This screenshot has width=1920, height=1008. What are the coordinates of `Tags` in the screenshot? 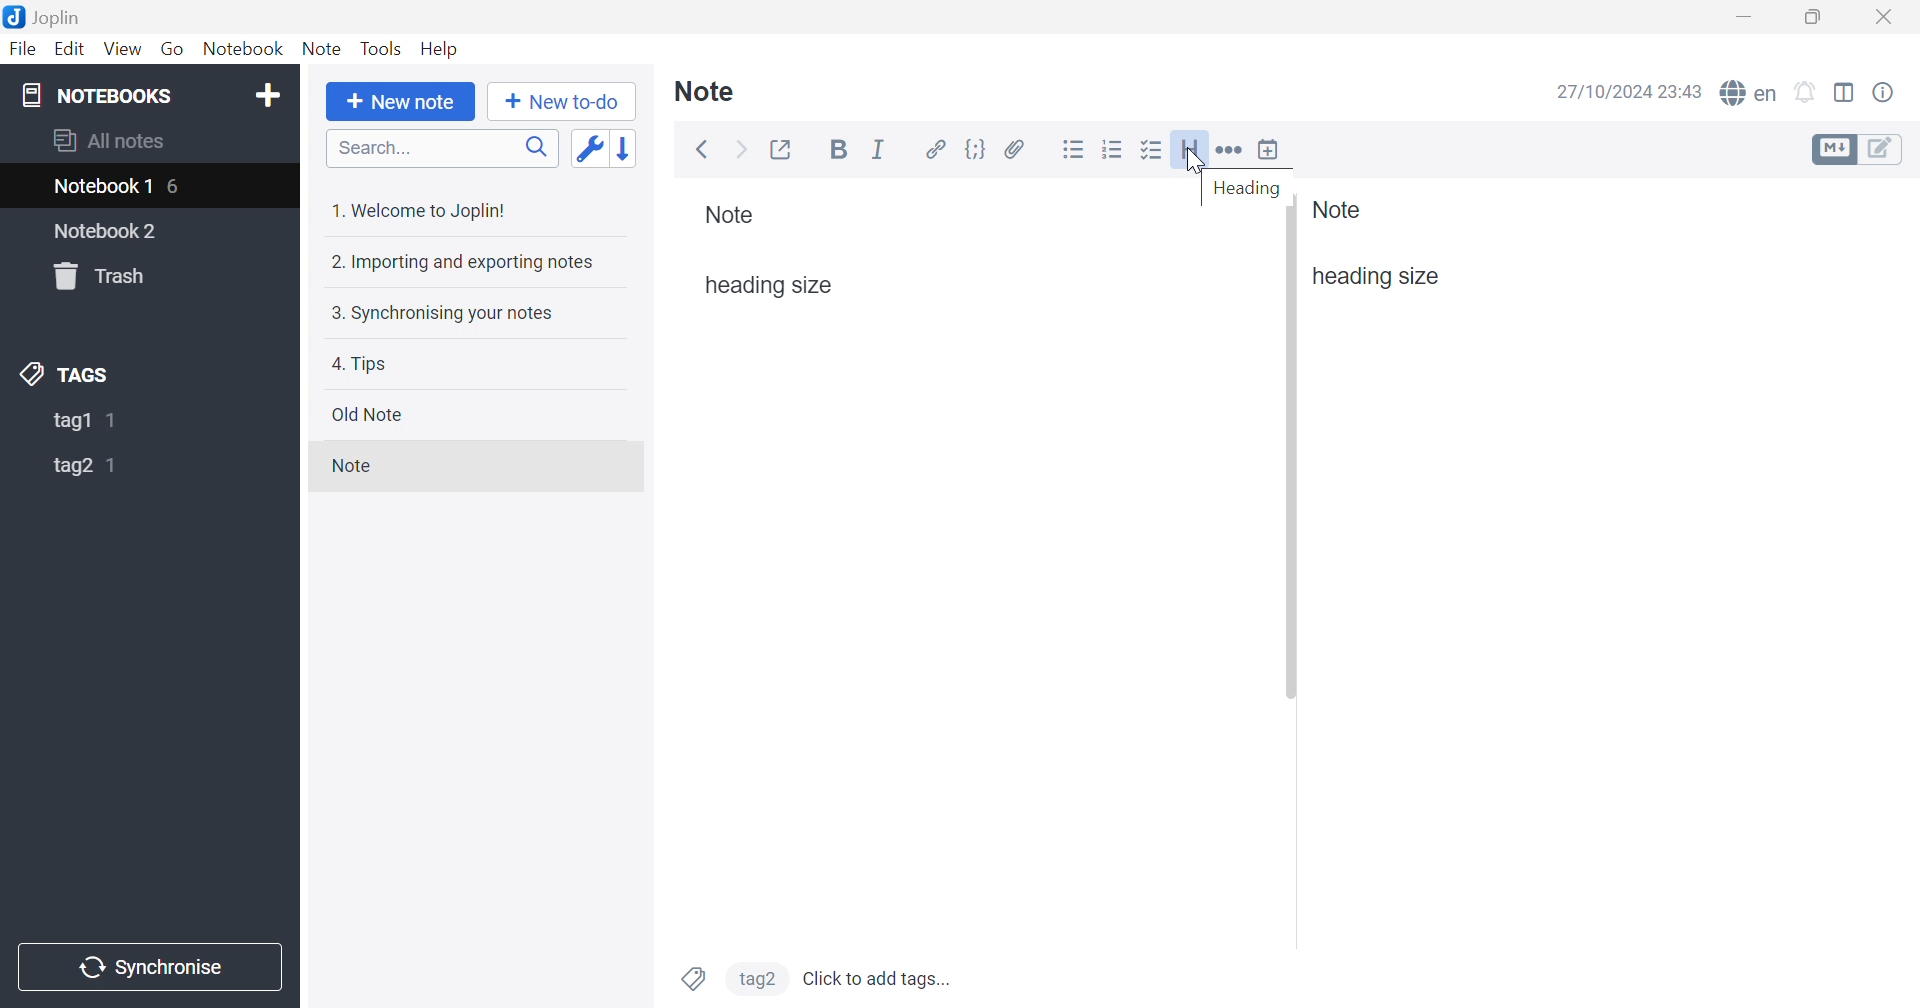 It's located at (692, 979).